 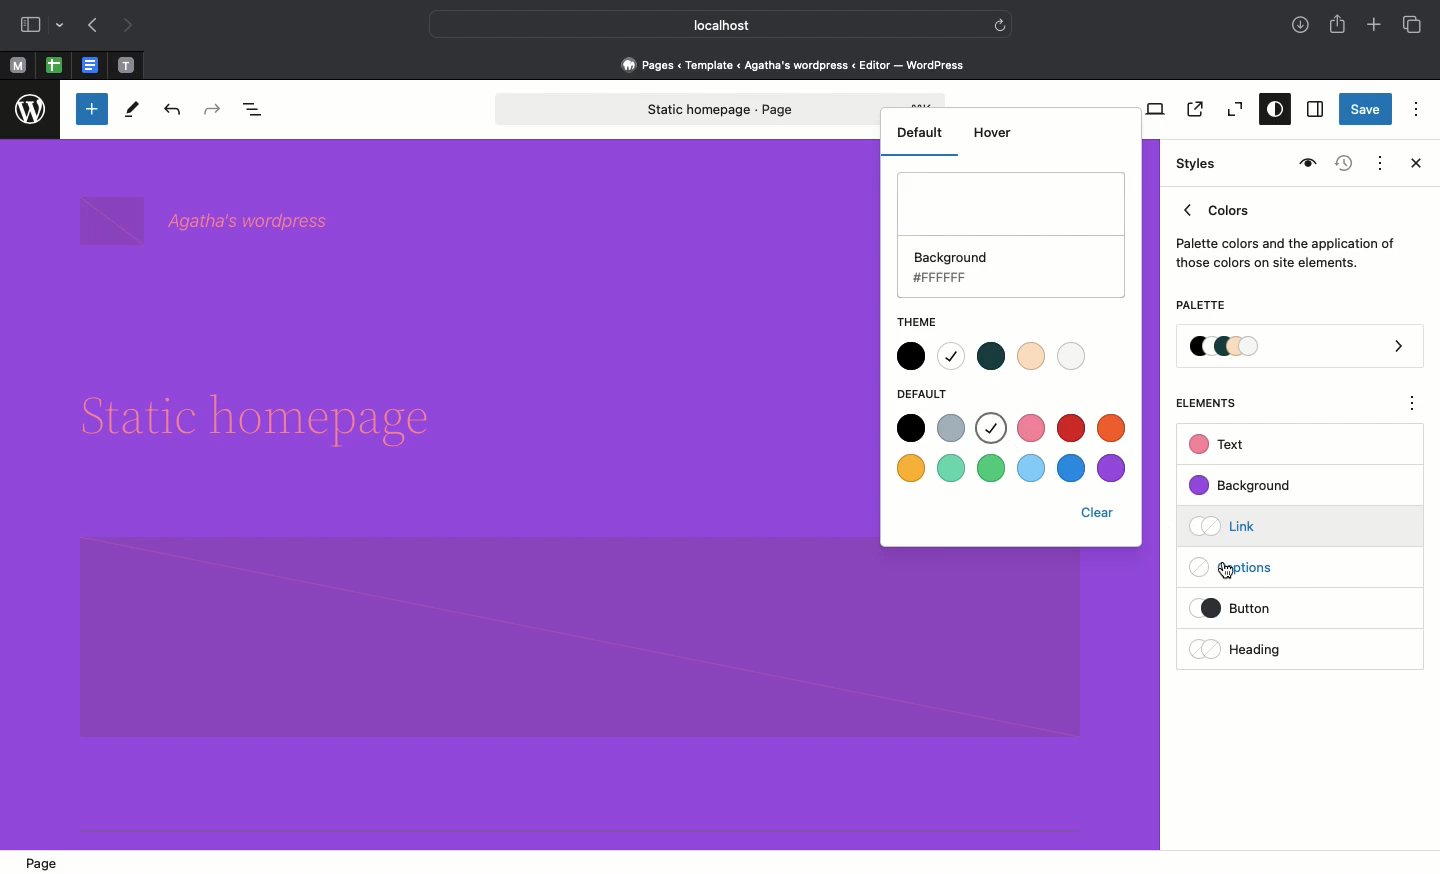 What do you see at coordinates (92, 109) in the screenshot?
I see `Toggle blocker` at bounding box center [92, 109].